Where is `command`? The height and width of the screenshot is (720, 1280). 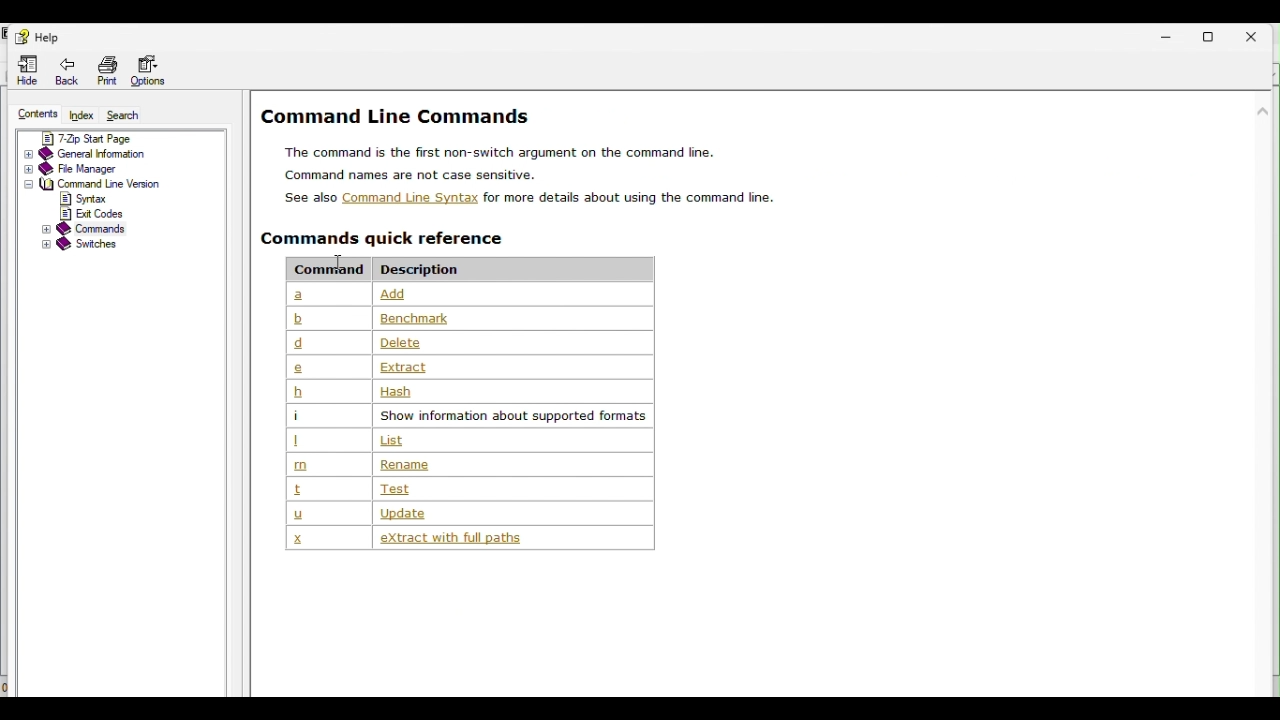 command is located at coordinates (324, 268).